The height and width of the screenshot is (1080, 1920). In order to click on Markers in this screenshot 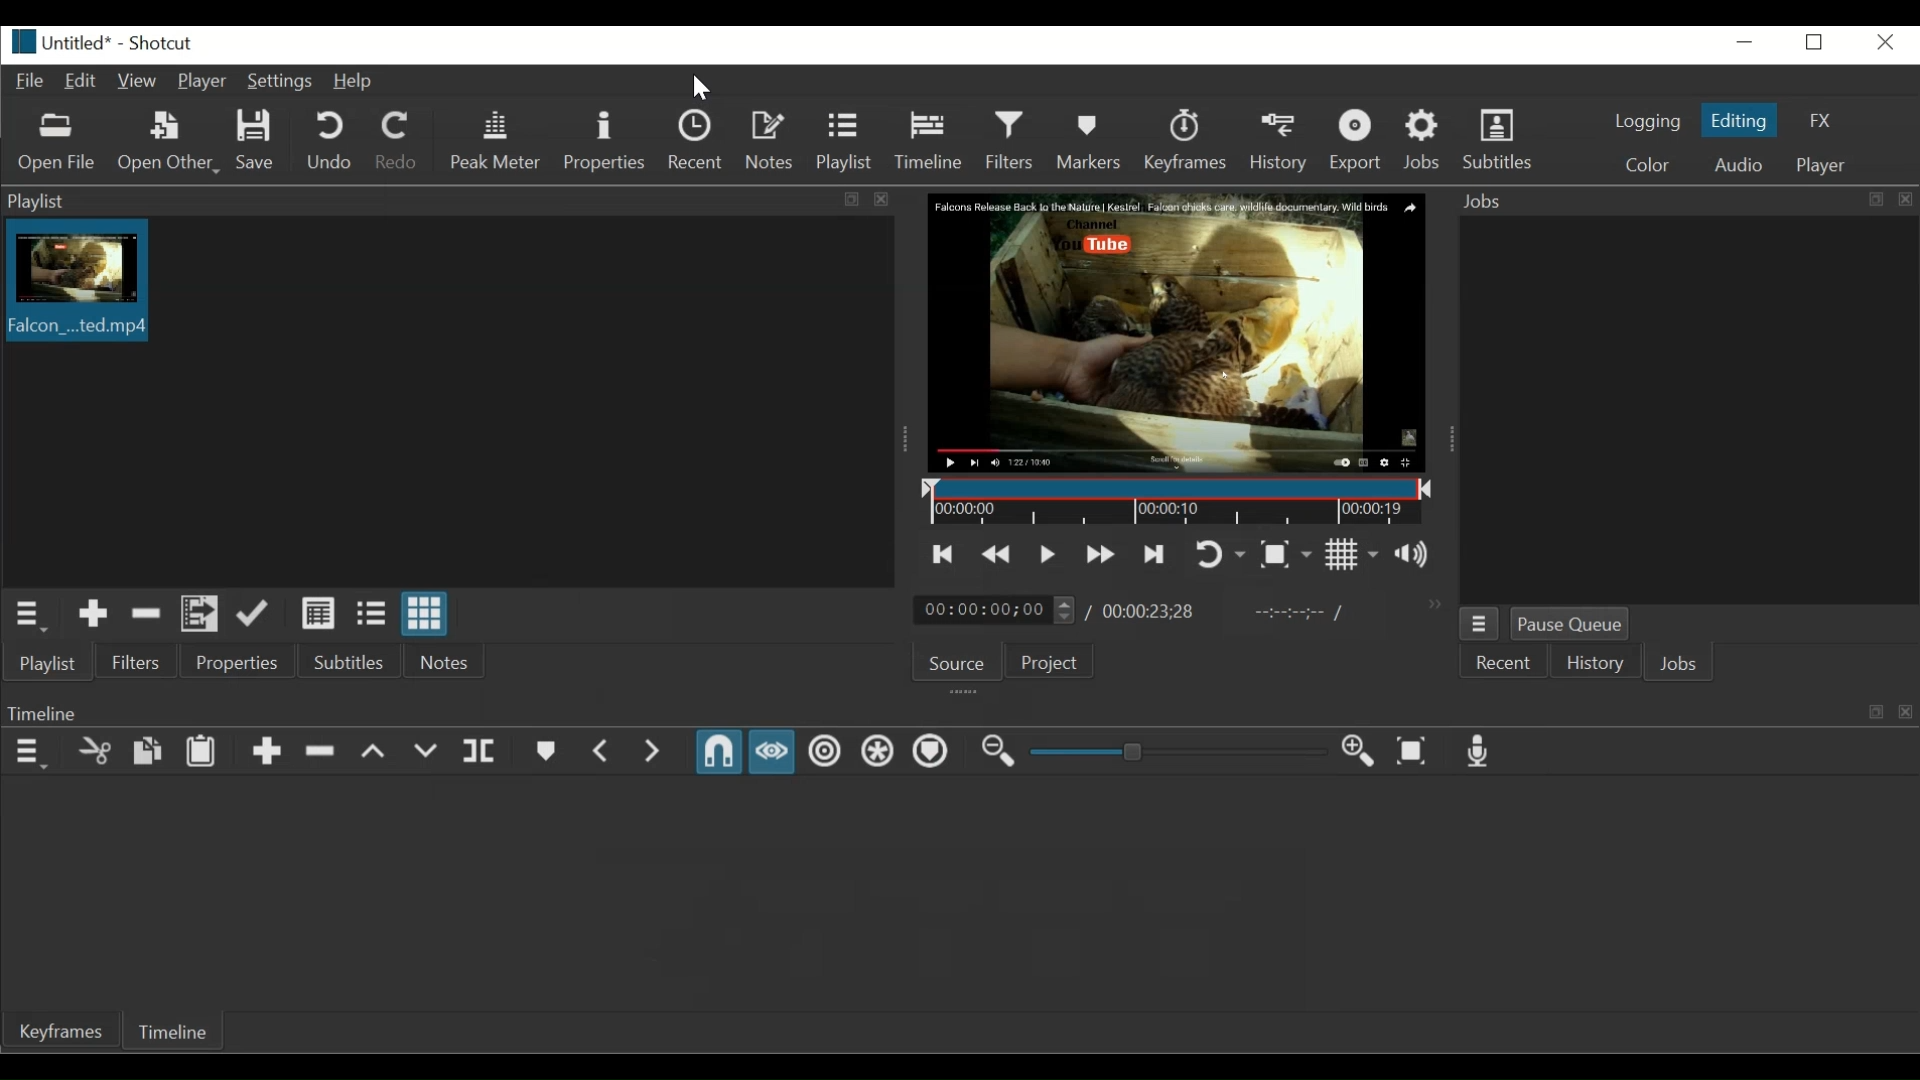, I will do `click(1088, 139)`.